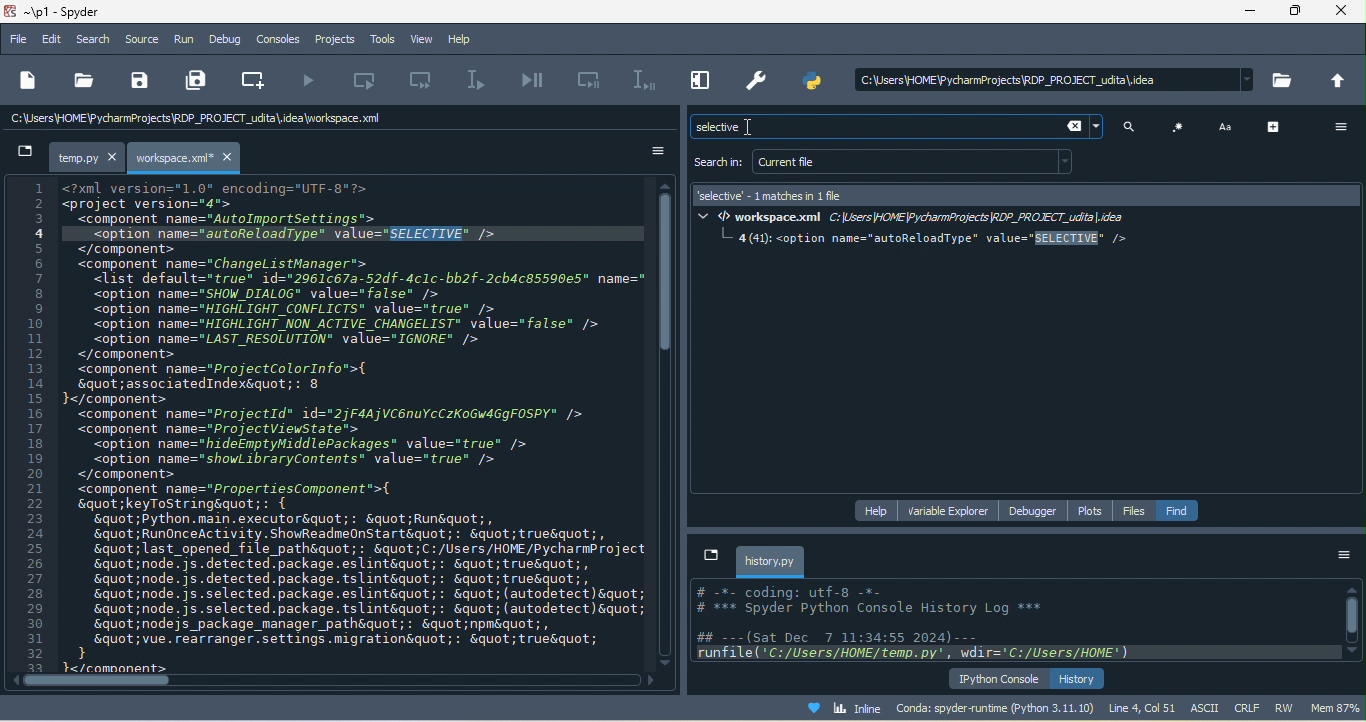  What do you see at coordinates (1296, 14) in the screenshot?
I see `maximize` at bounding box center [1296, 14].